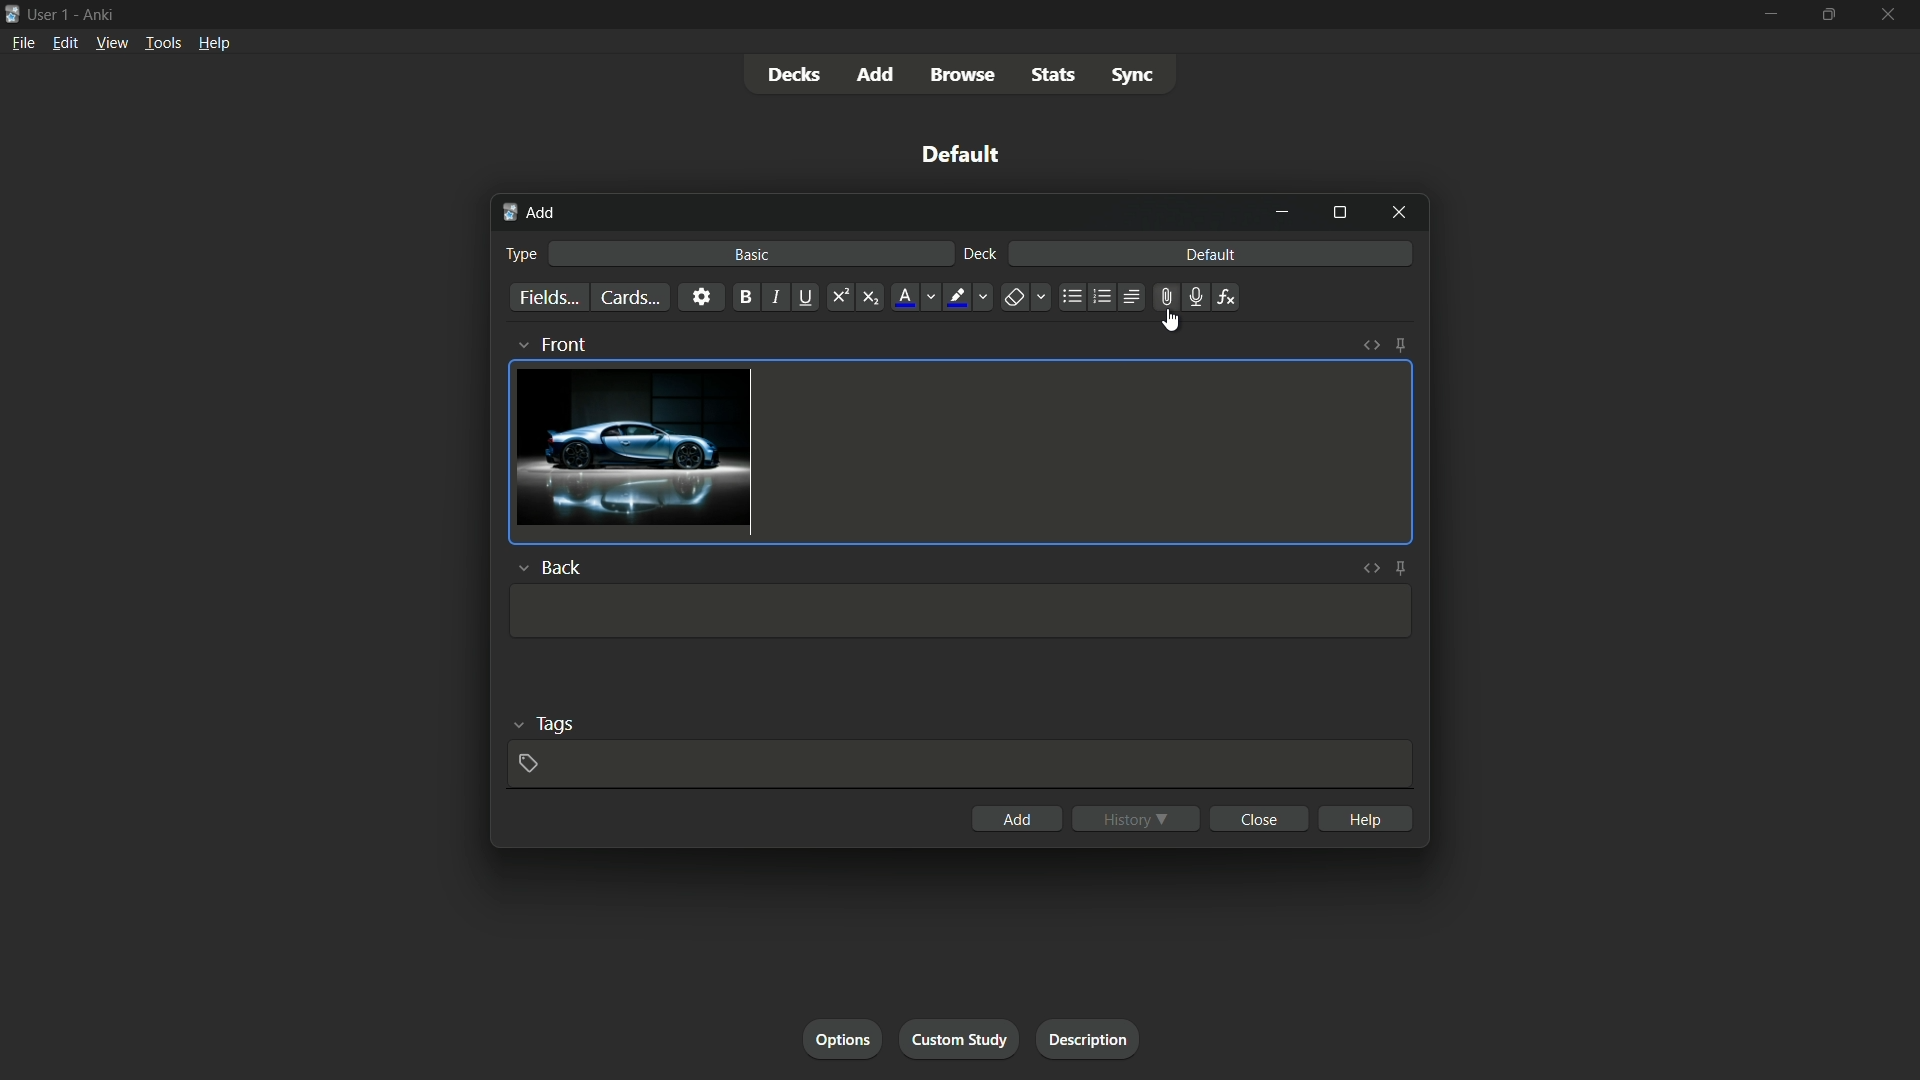  I want to click on edit menu, so click(68, 42).